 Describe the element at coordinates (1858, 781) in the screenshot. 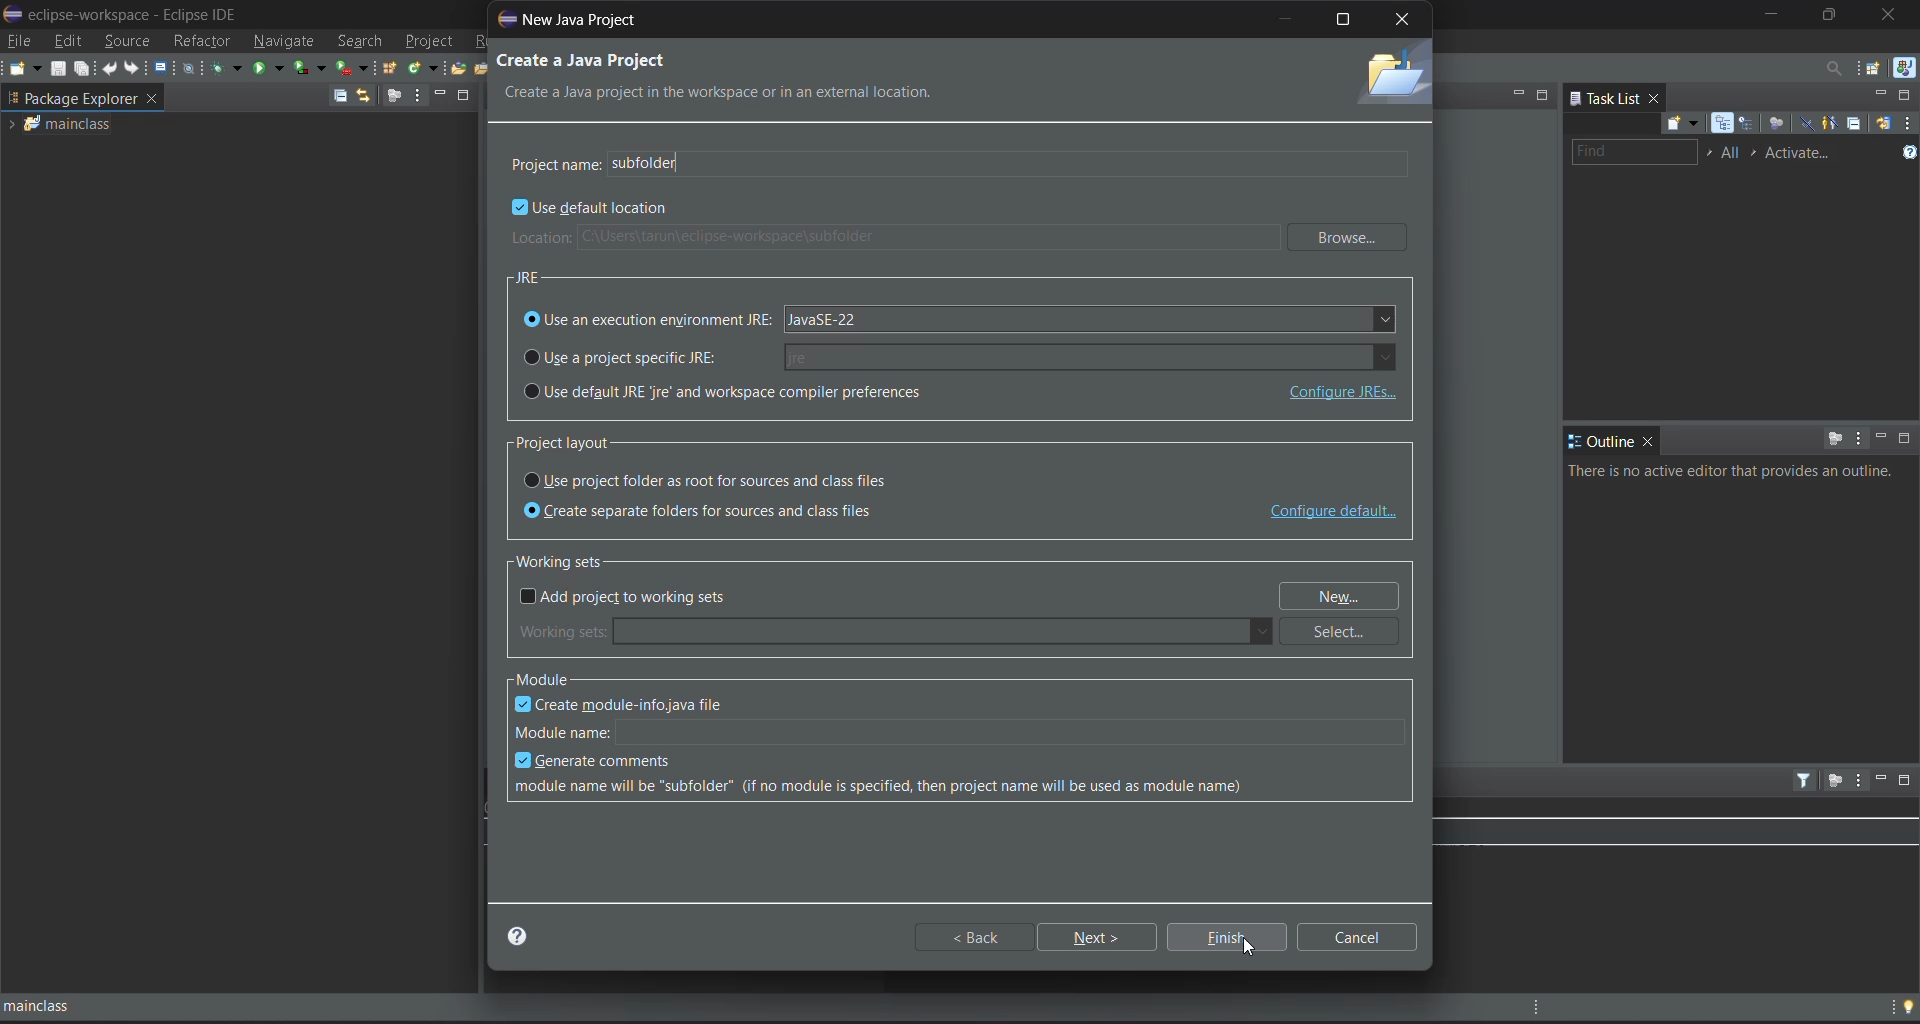

I see `view menu` at that location.